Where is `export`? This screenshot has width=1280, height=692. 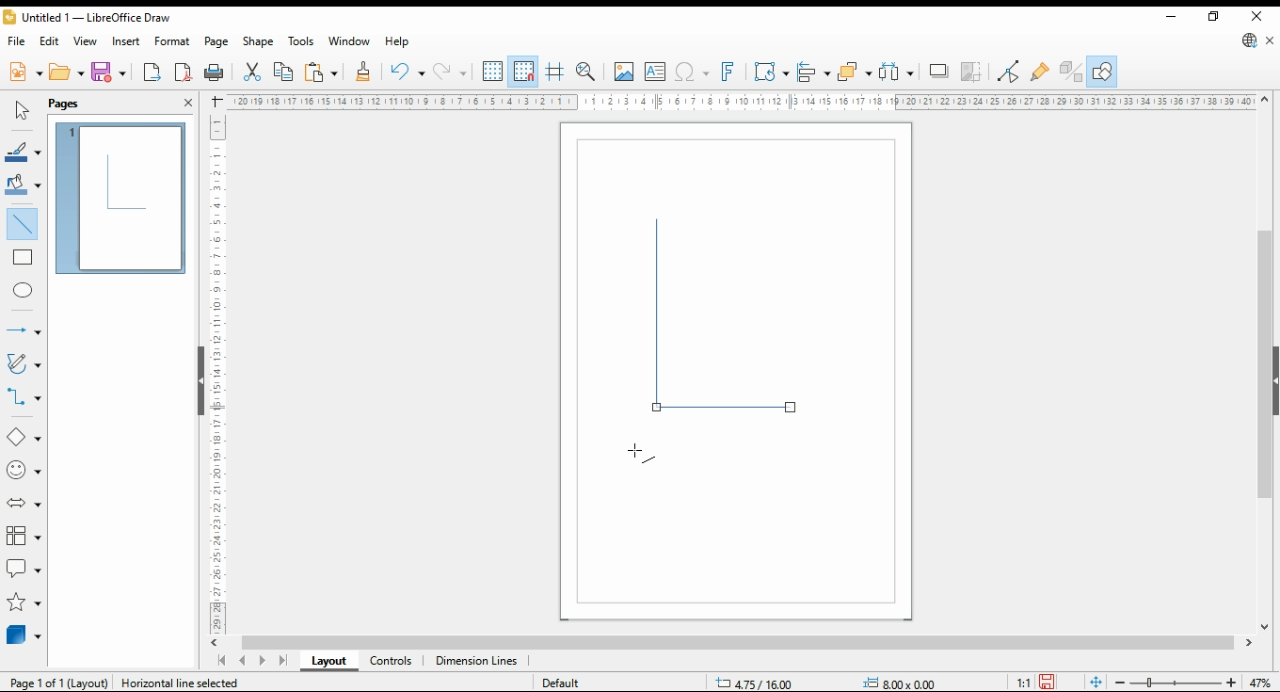 export is located at coordinates (152, 74).